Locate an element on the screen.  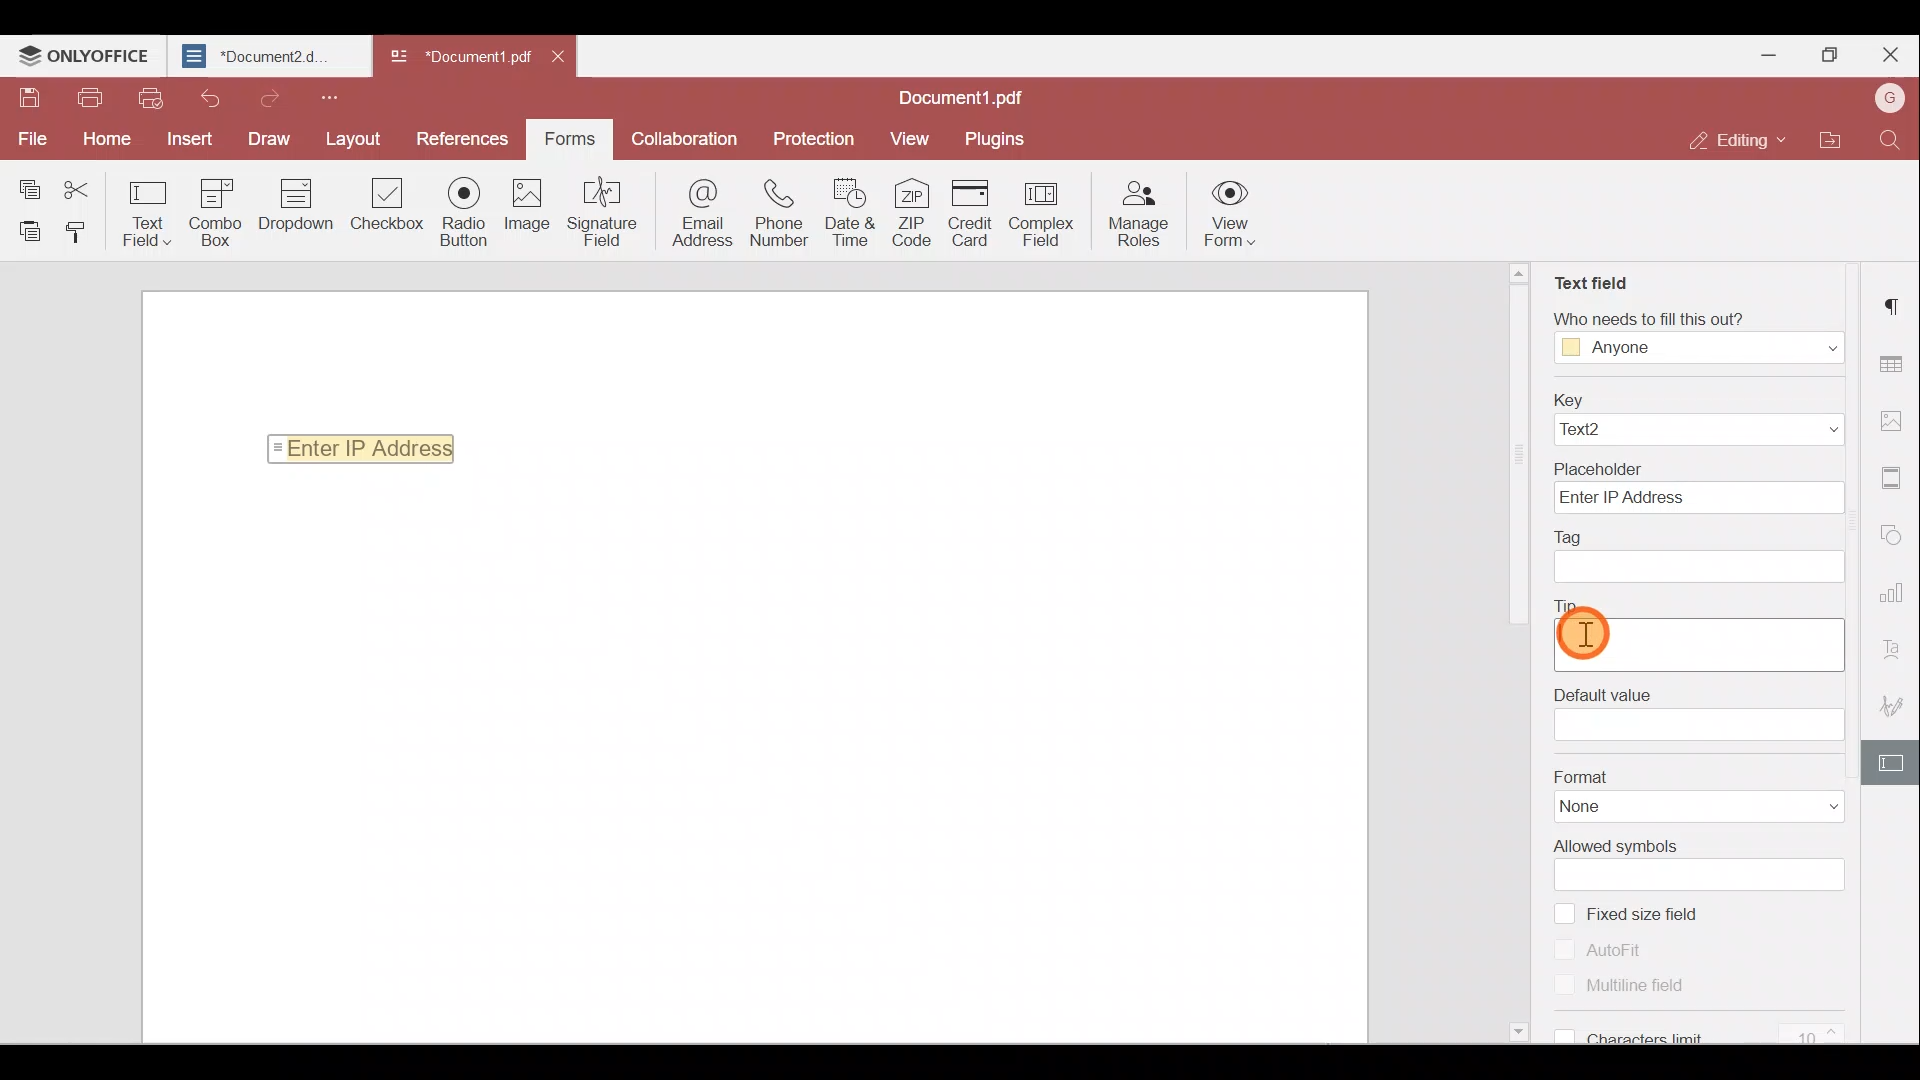
Email address is located at coordinates (694, 214).